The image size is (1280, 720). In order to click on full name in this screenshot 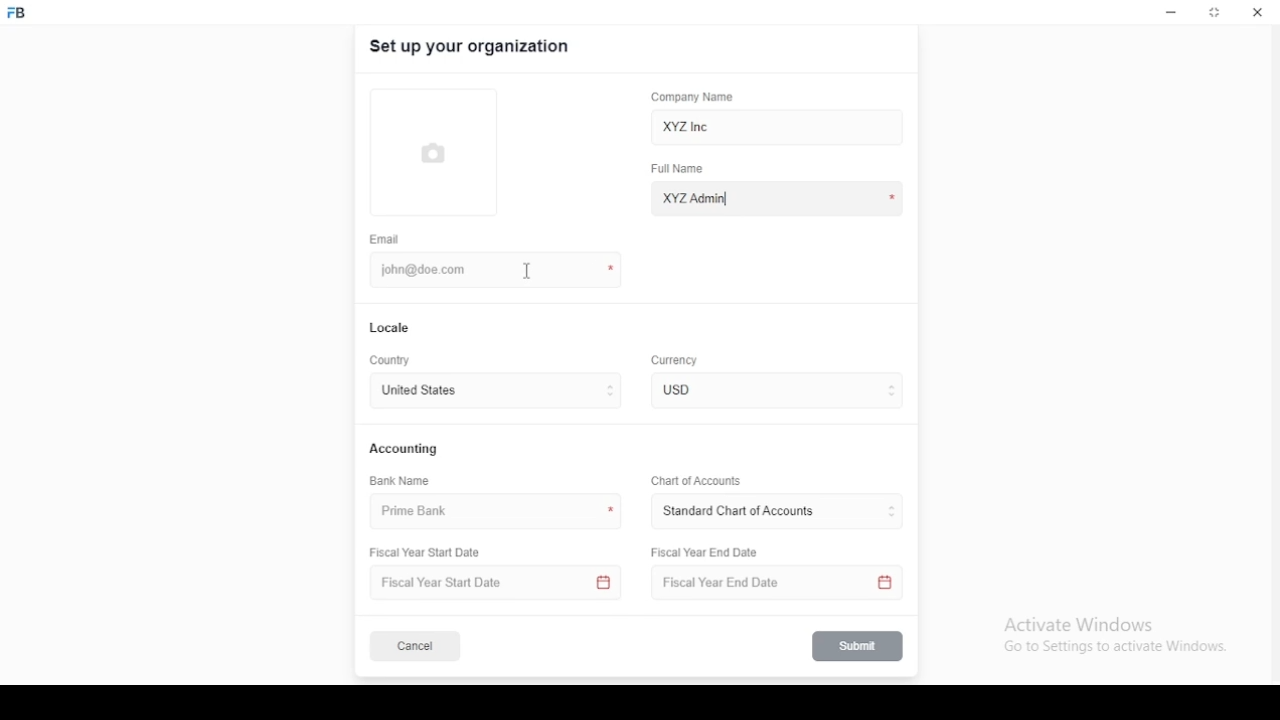, I will do `click(683, 169)`.